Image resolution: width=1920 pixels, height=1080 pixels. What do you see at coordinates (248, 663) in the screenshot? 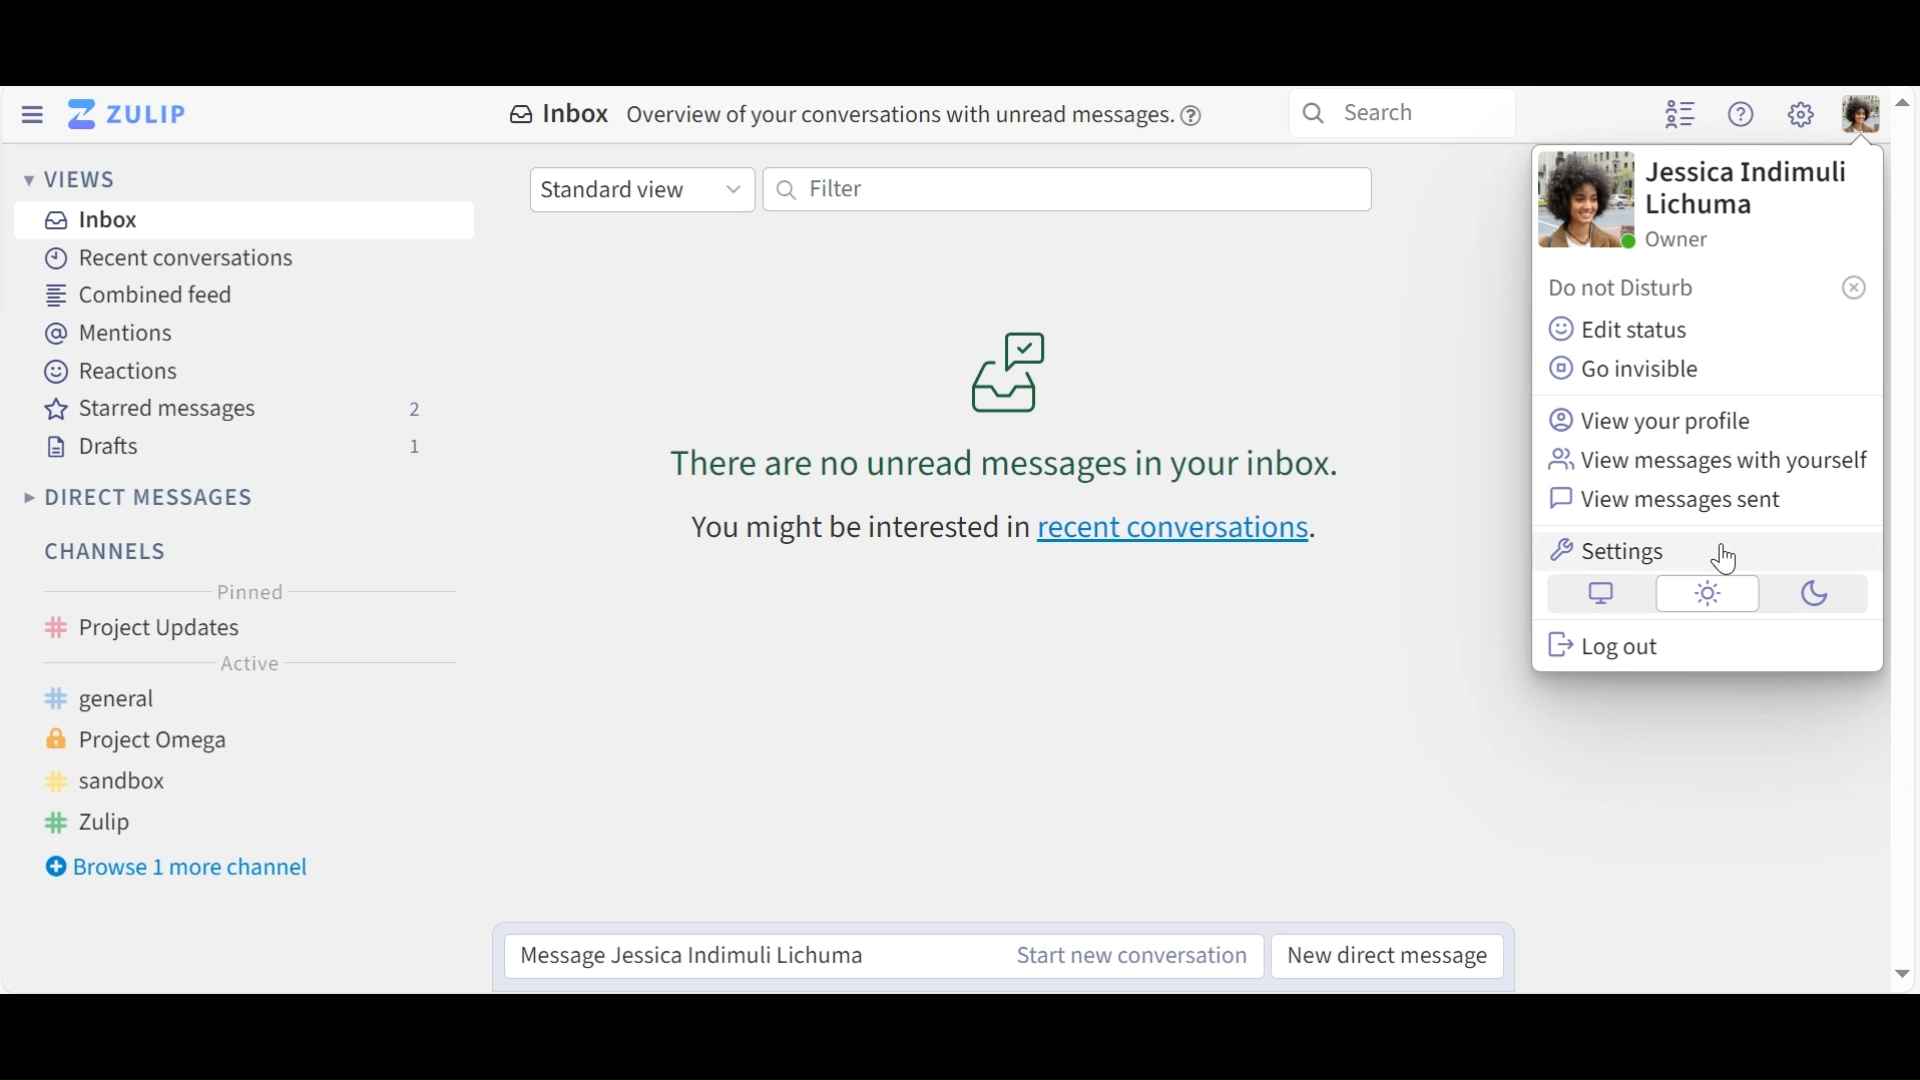
I see `Active` at bounding box center [248, 663].